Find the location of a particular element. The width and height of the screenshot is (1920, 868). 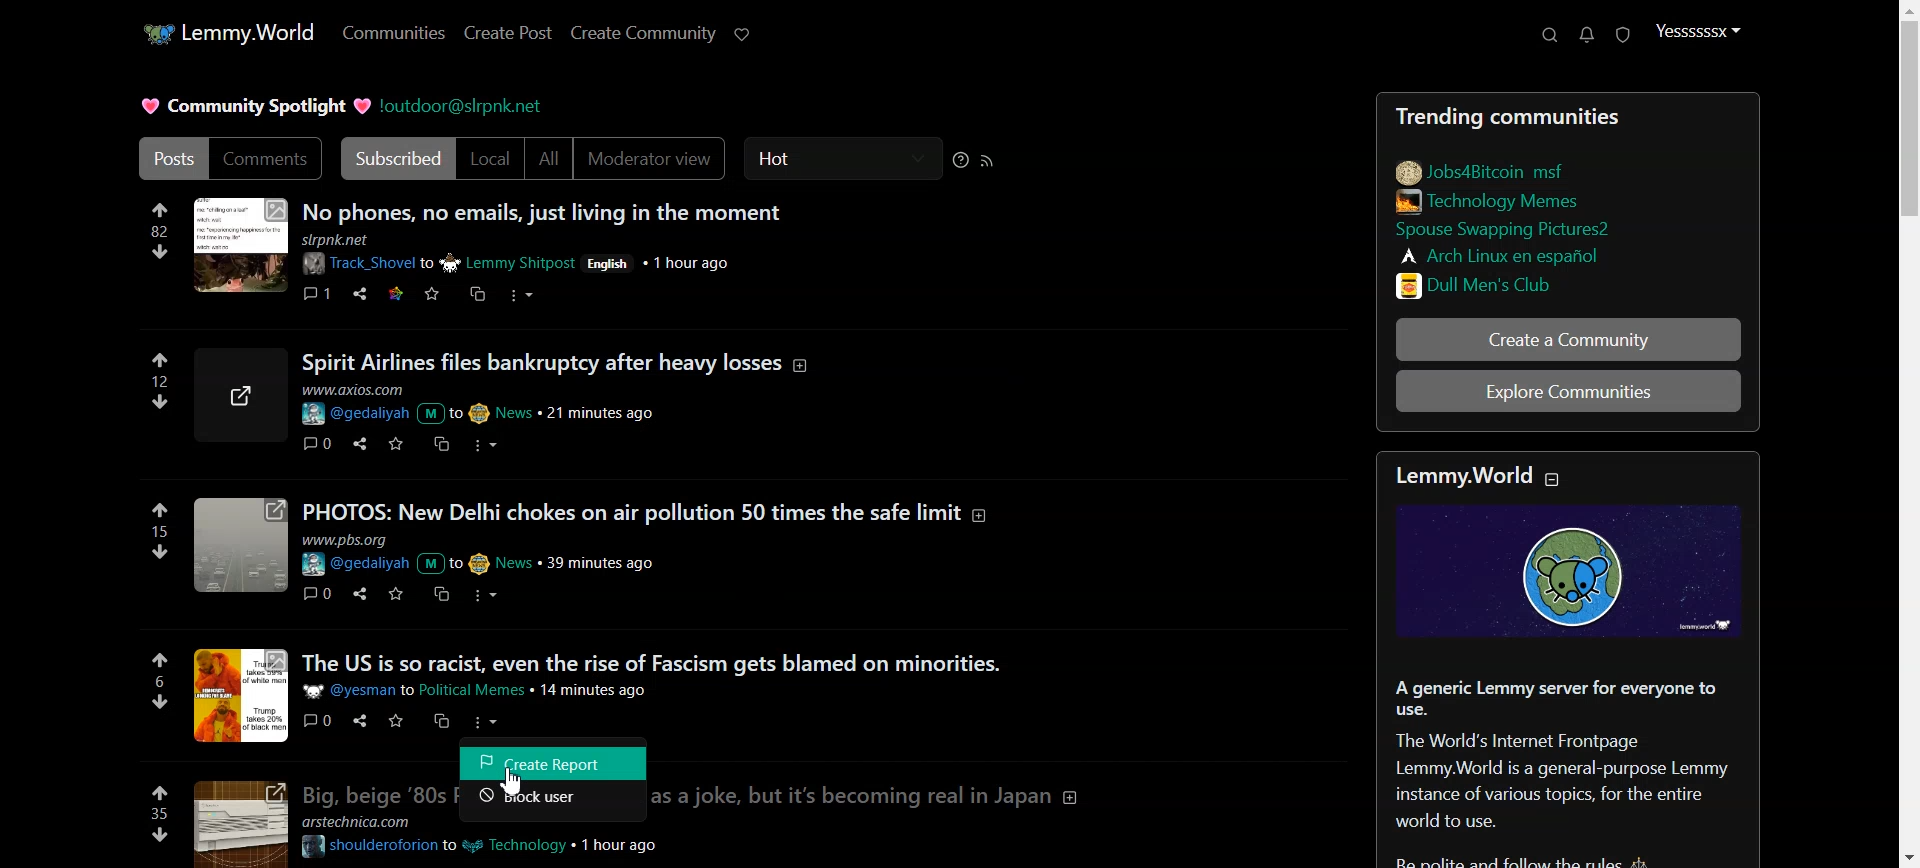

Local is located at coordinates (491, 159).